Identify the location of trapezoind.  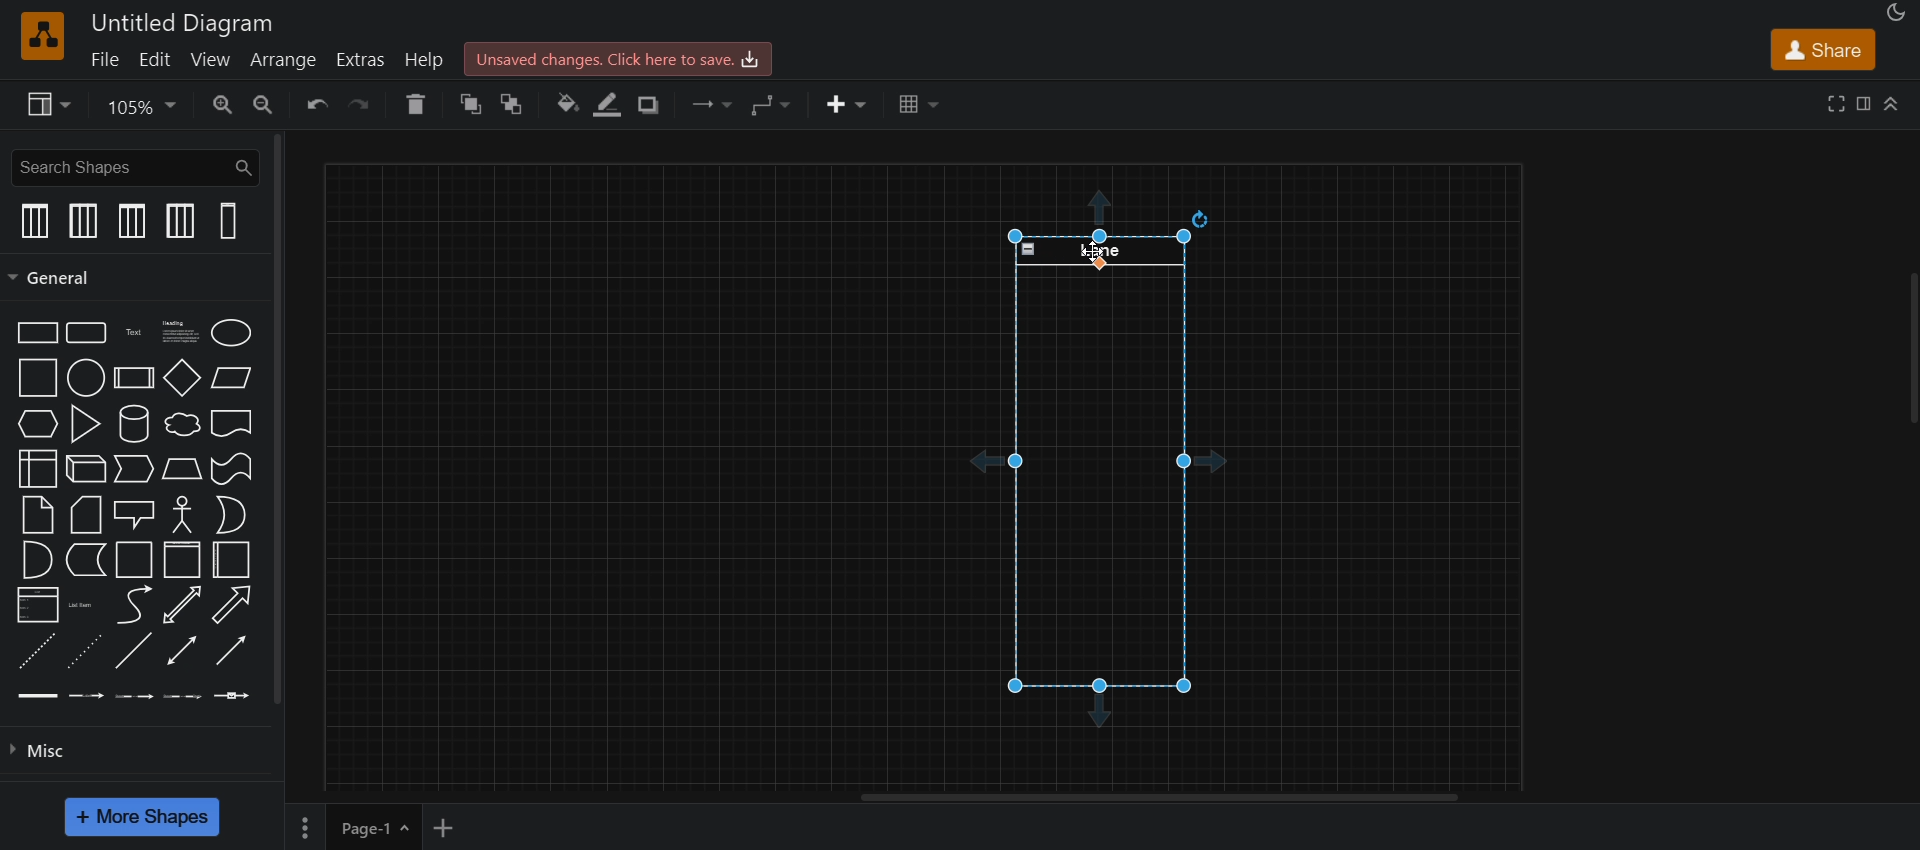
(178, 470).